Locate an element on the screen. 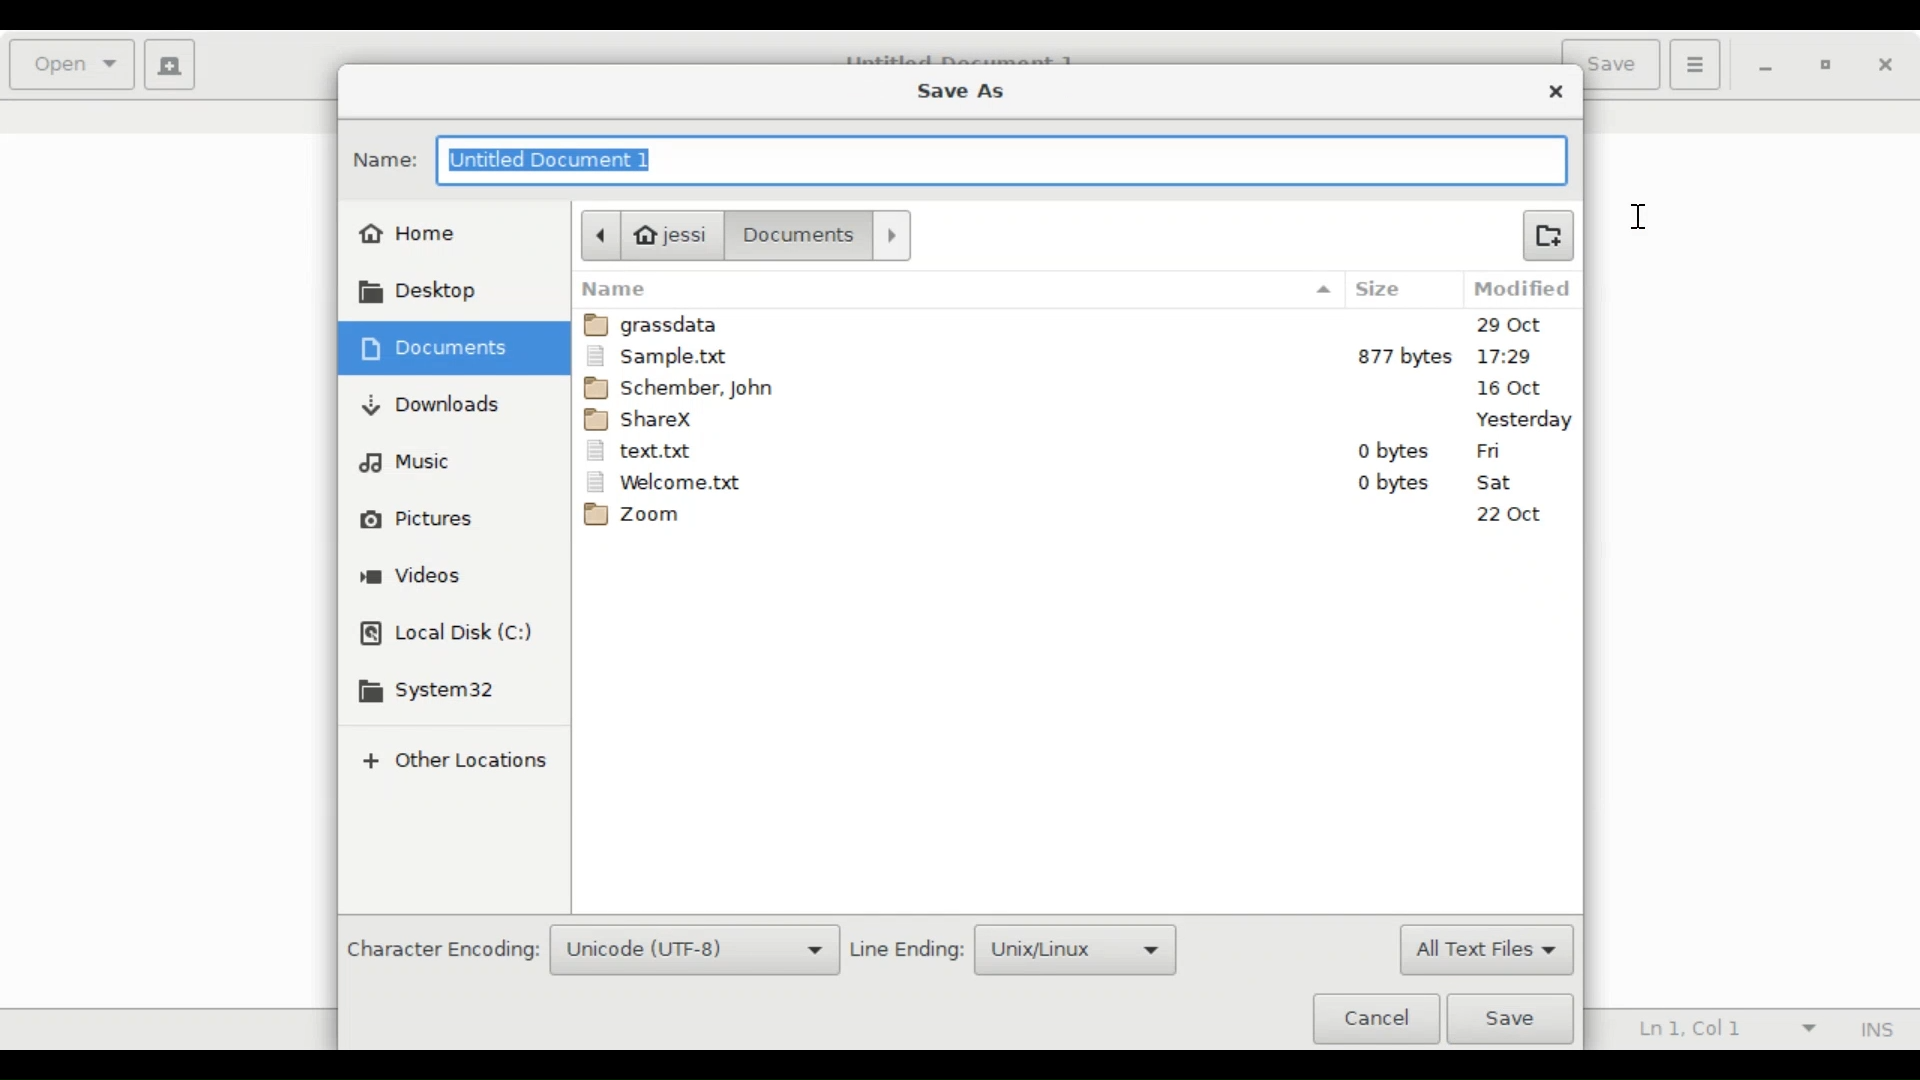 This screenshot has width=1920, height=1080. Ln 1, Col 1 is located at coordinates (1721, 1030).